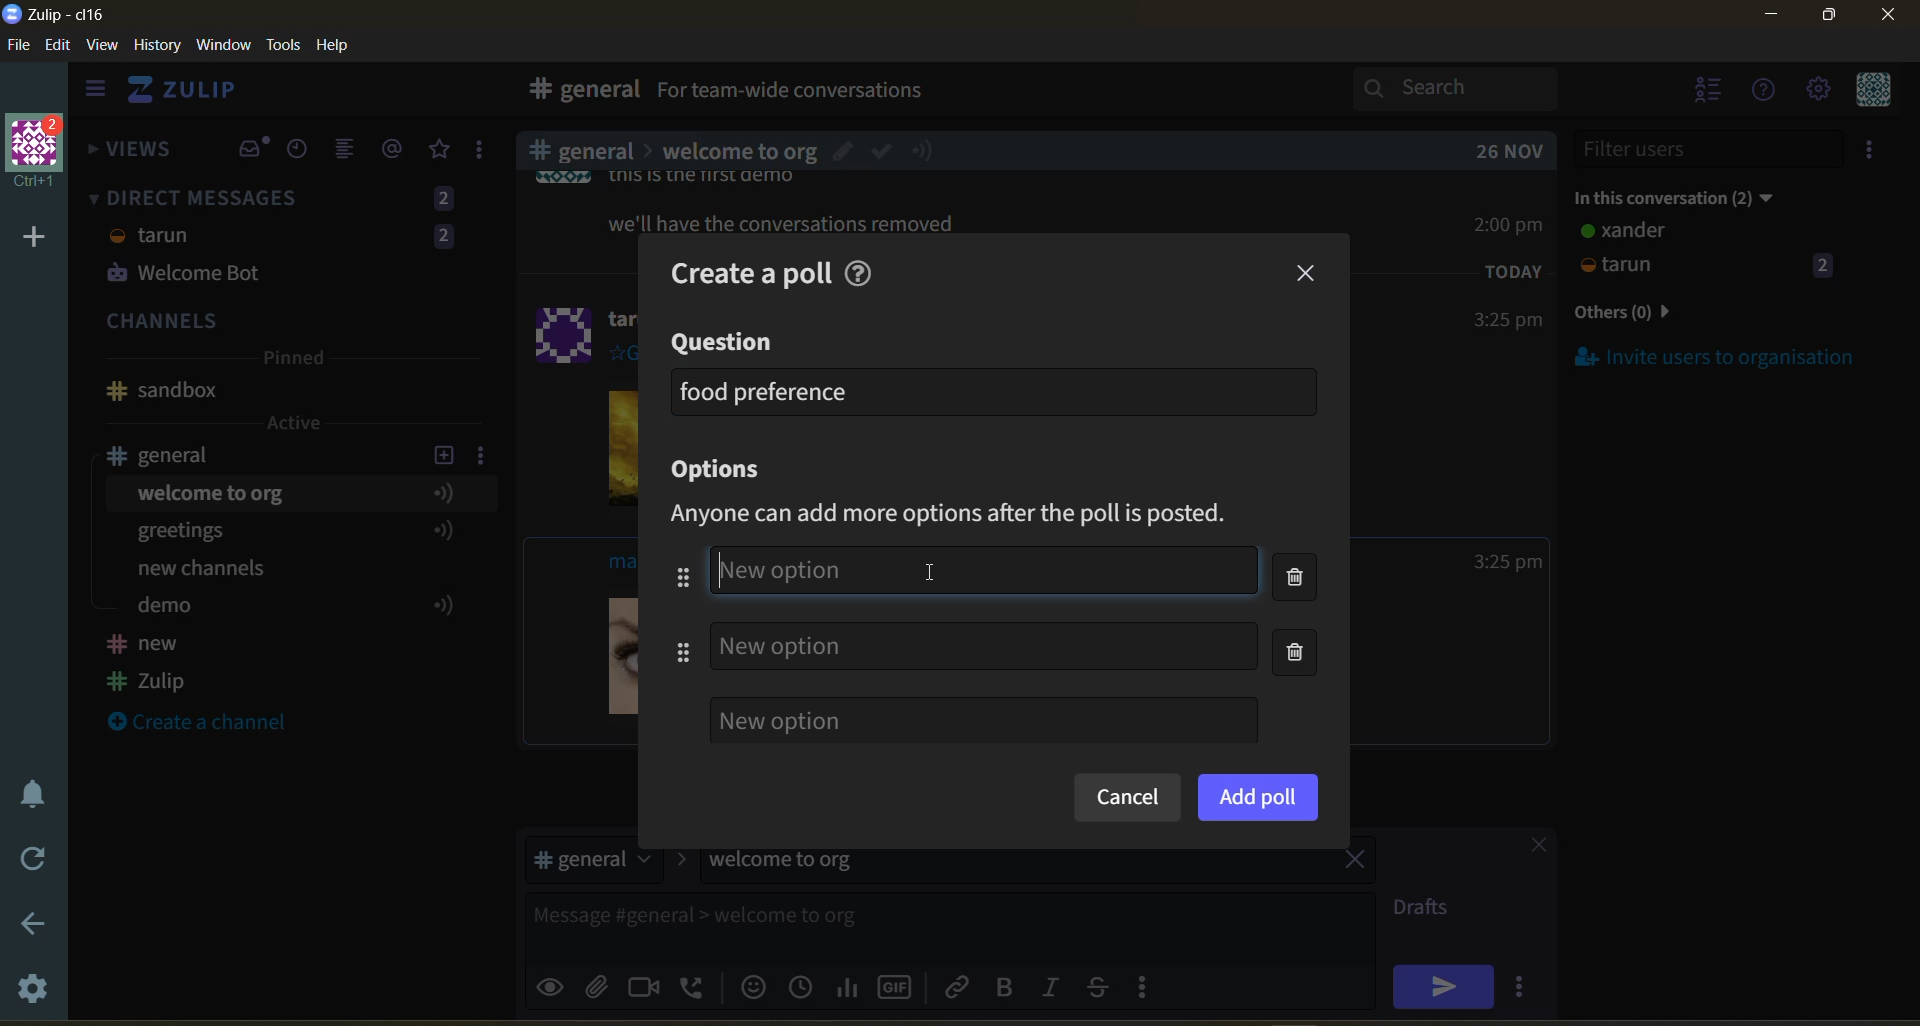  What do you see at coordinates (1508, 562) in the screenshot?
I see `3:25 pm` at bounding box center [1508, 562].